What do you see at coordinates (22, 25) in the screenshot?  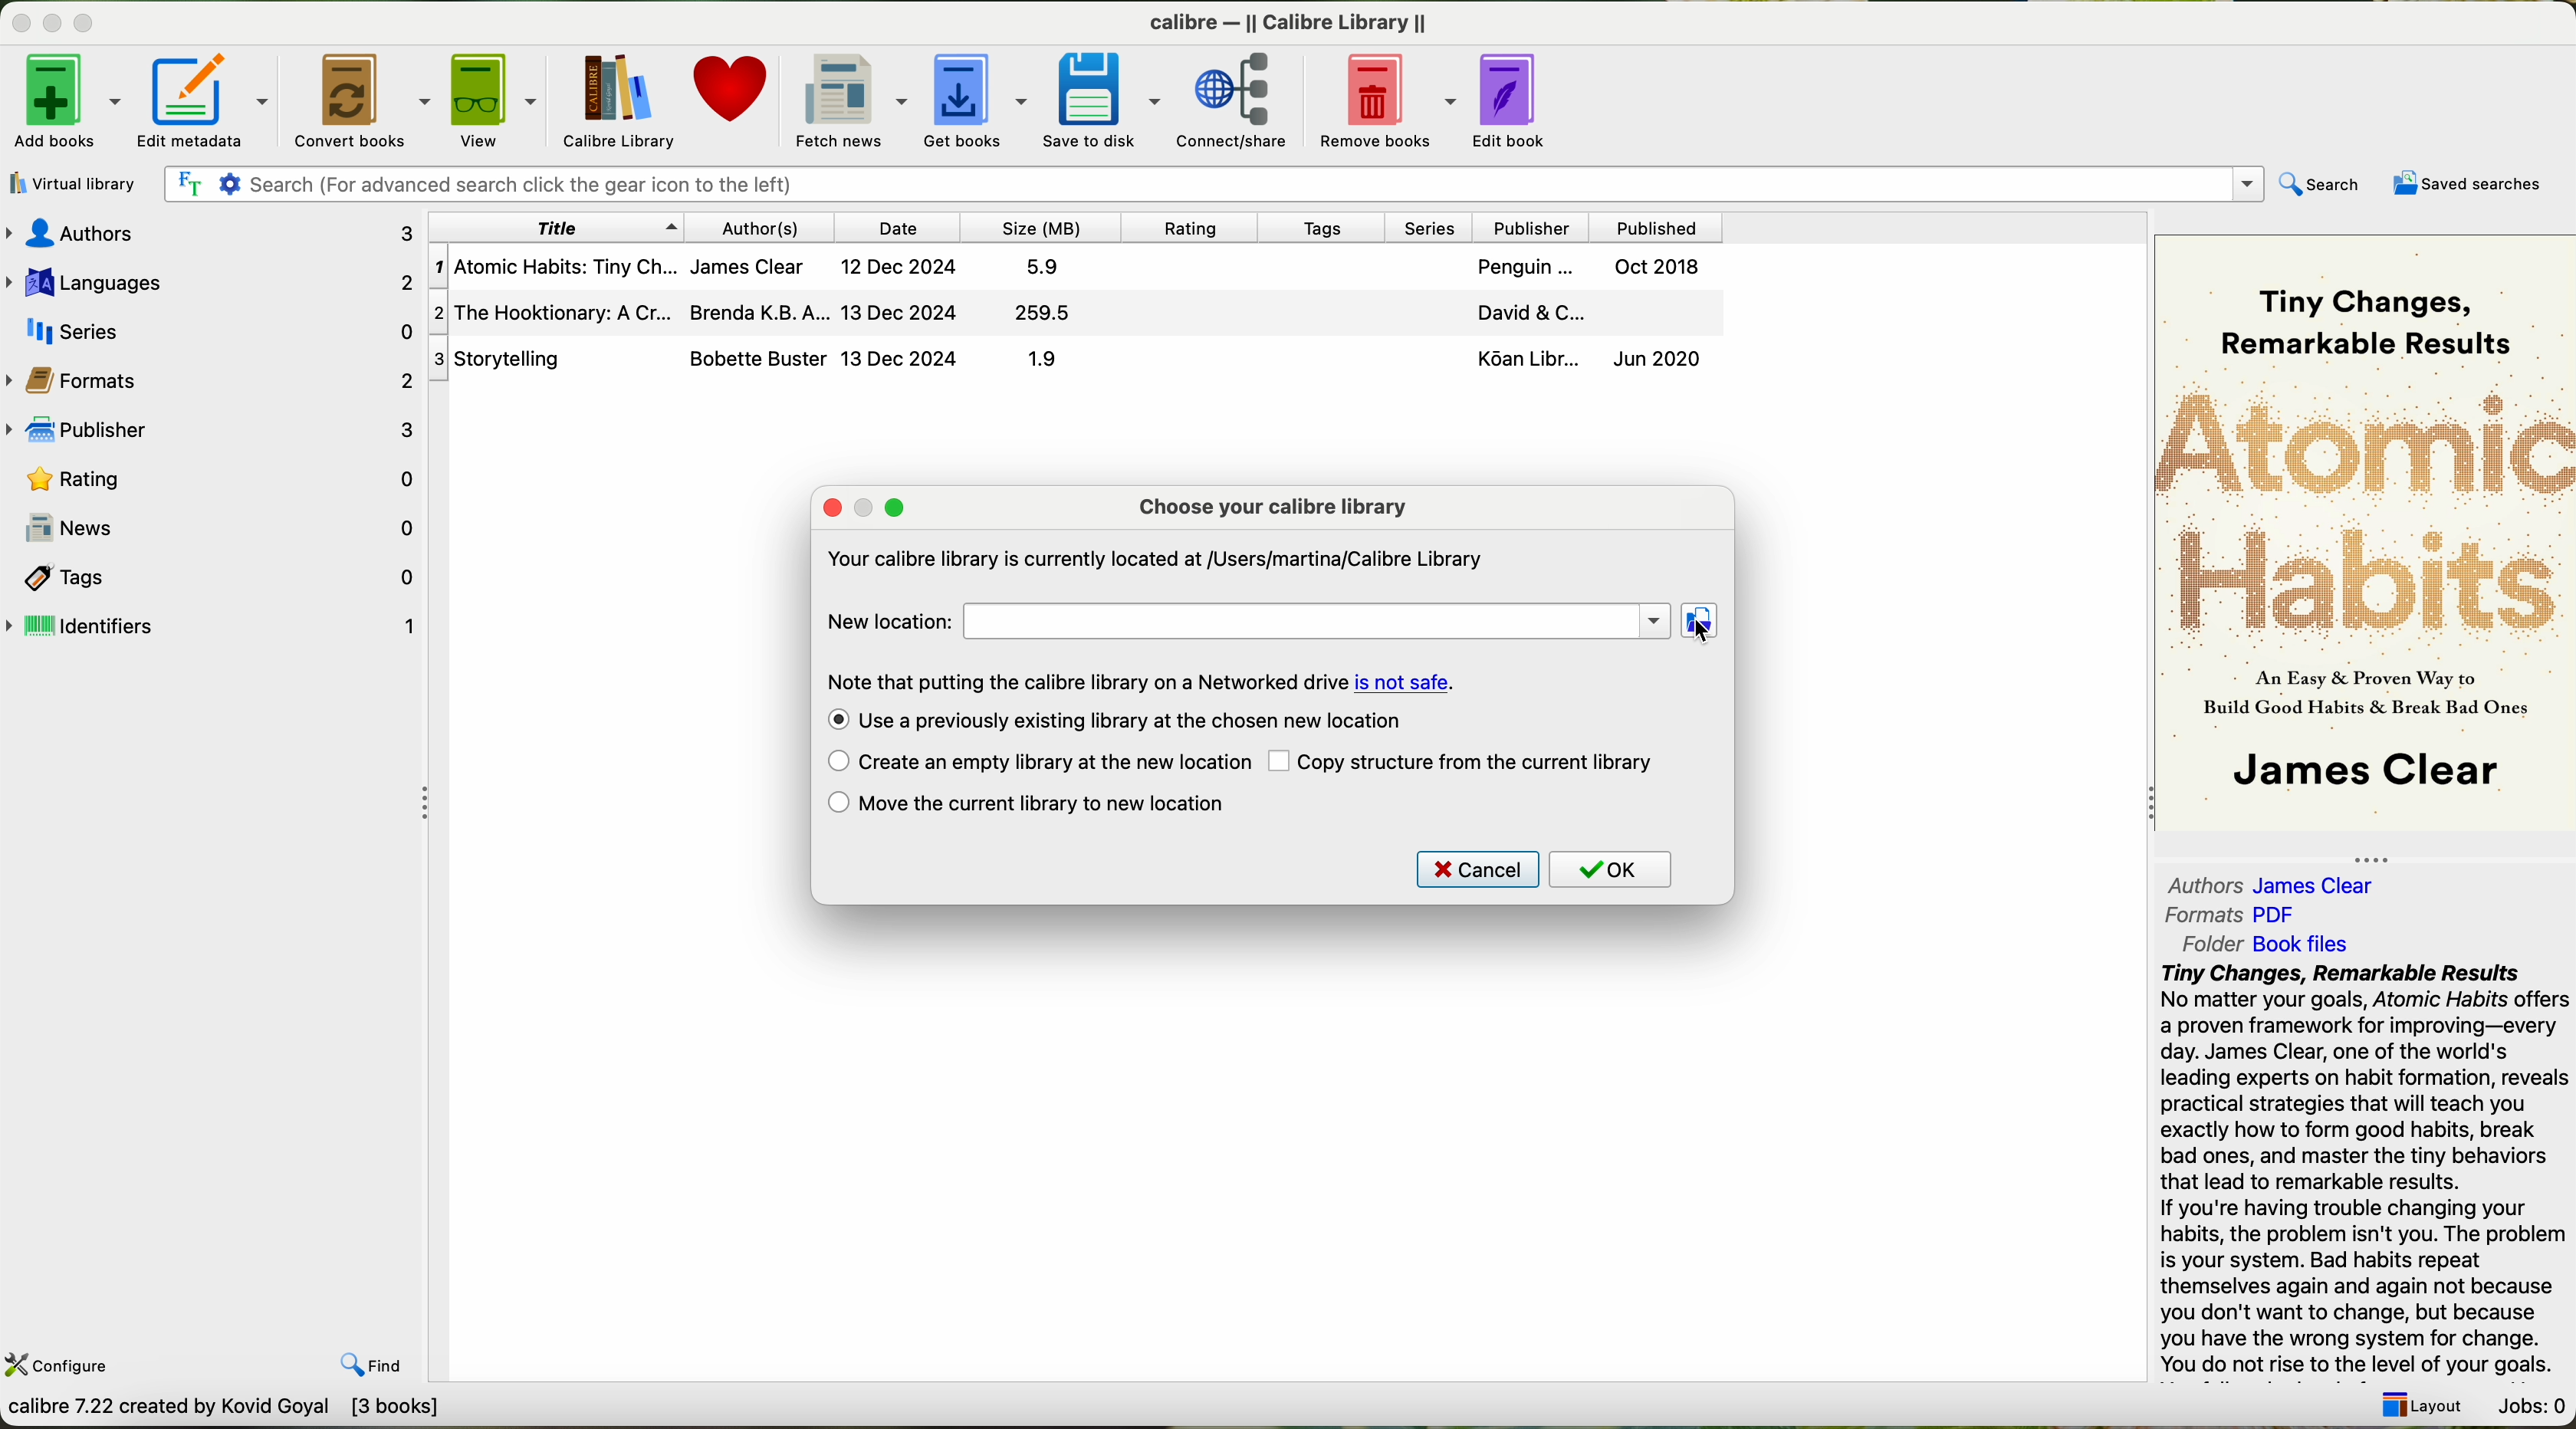 I see `Minimize` at bounding box center [22, 25].